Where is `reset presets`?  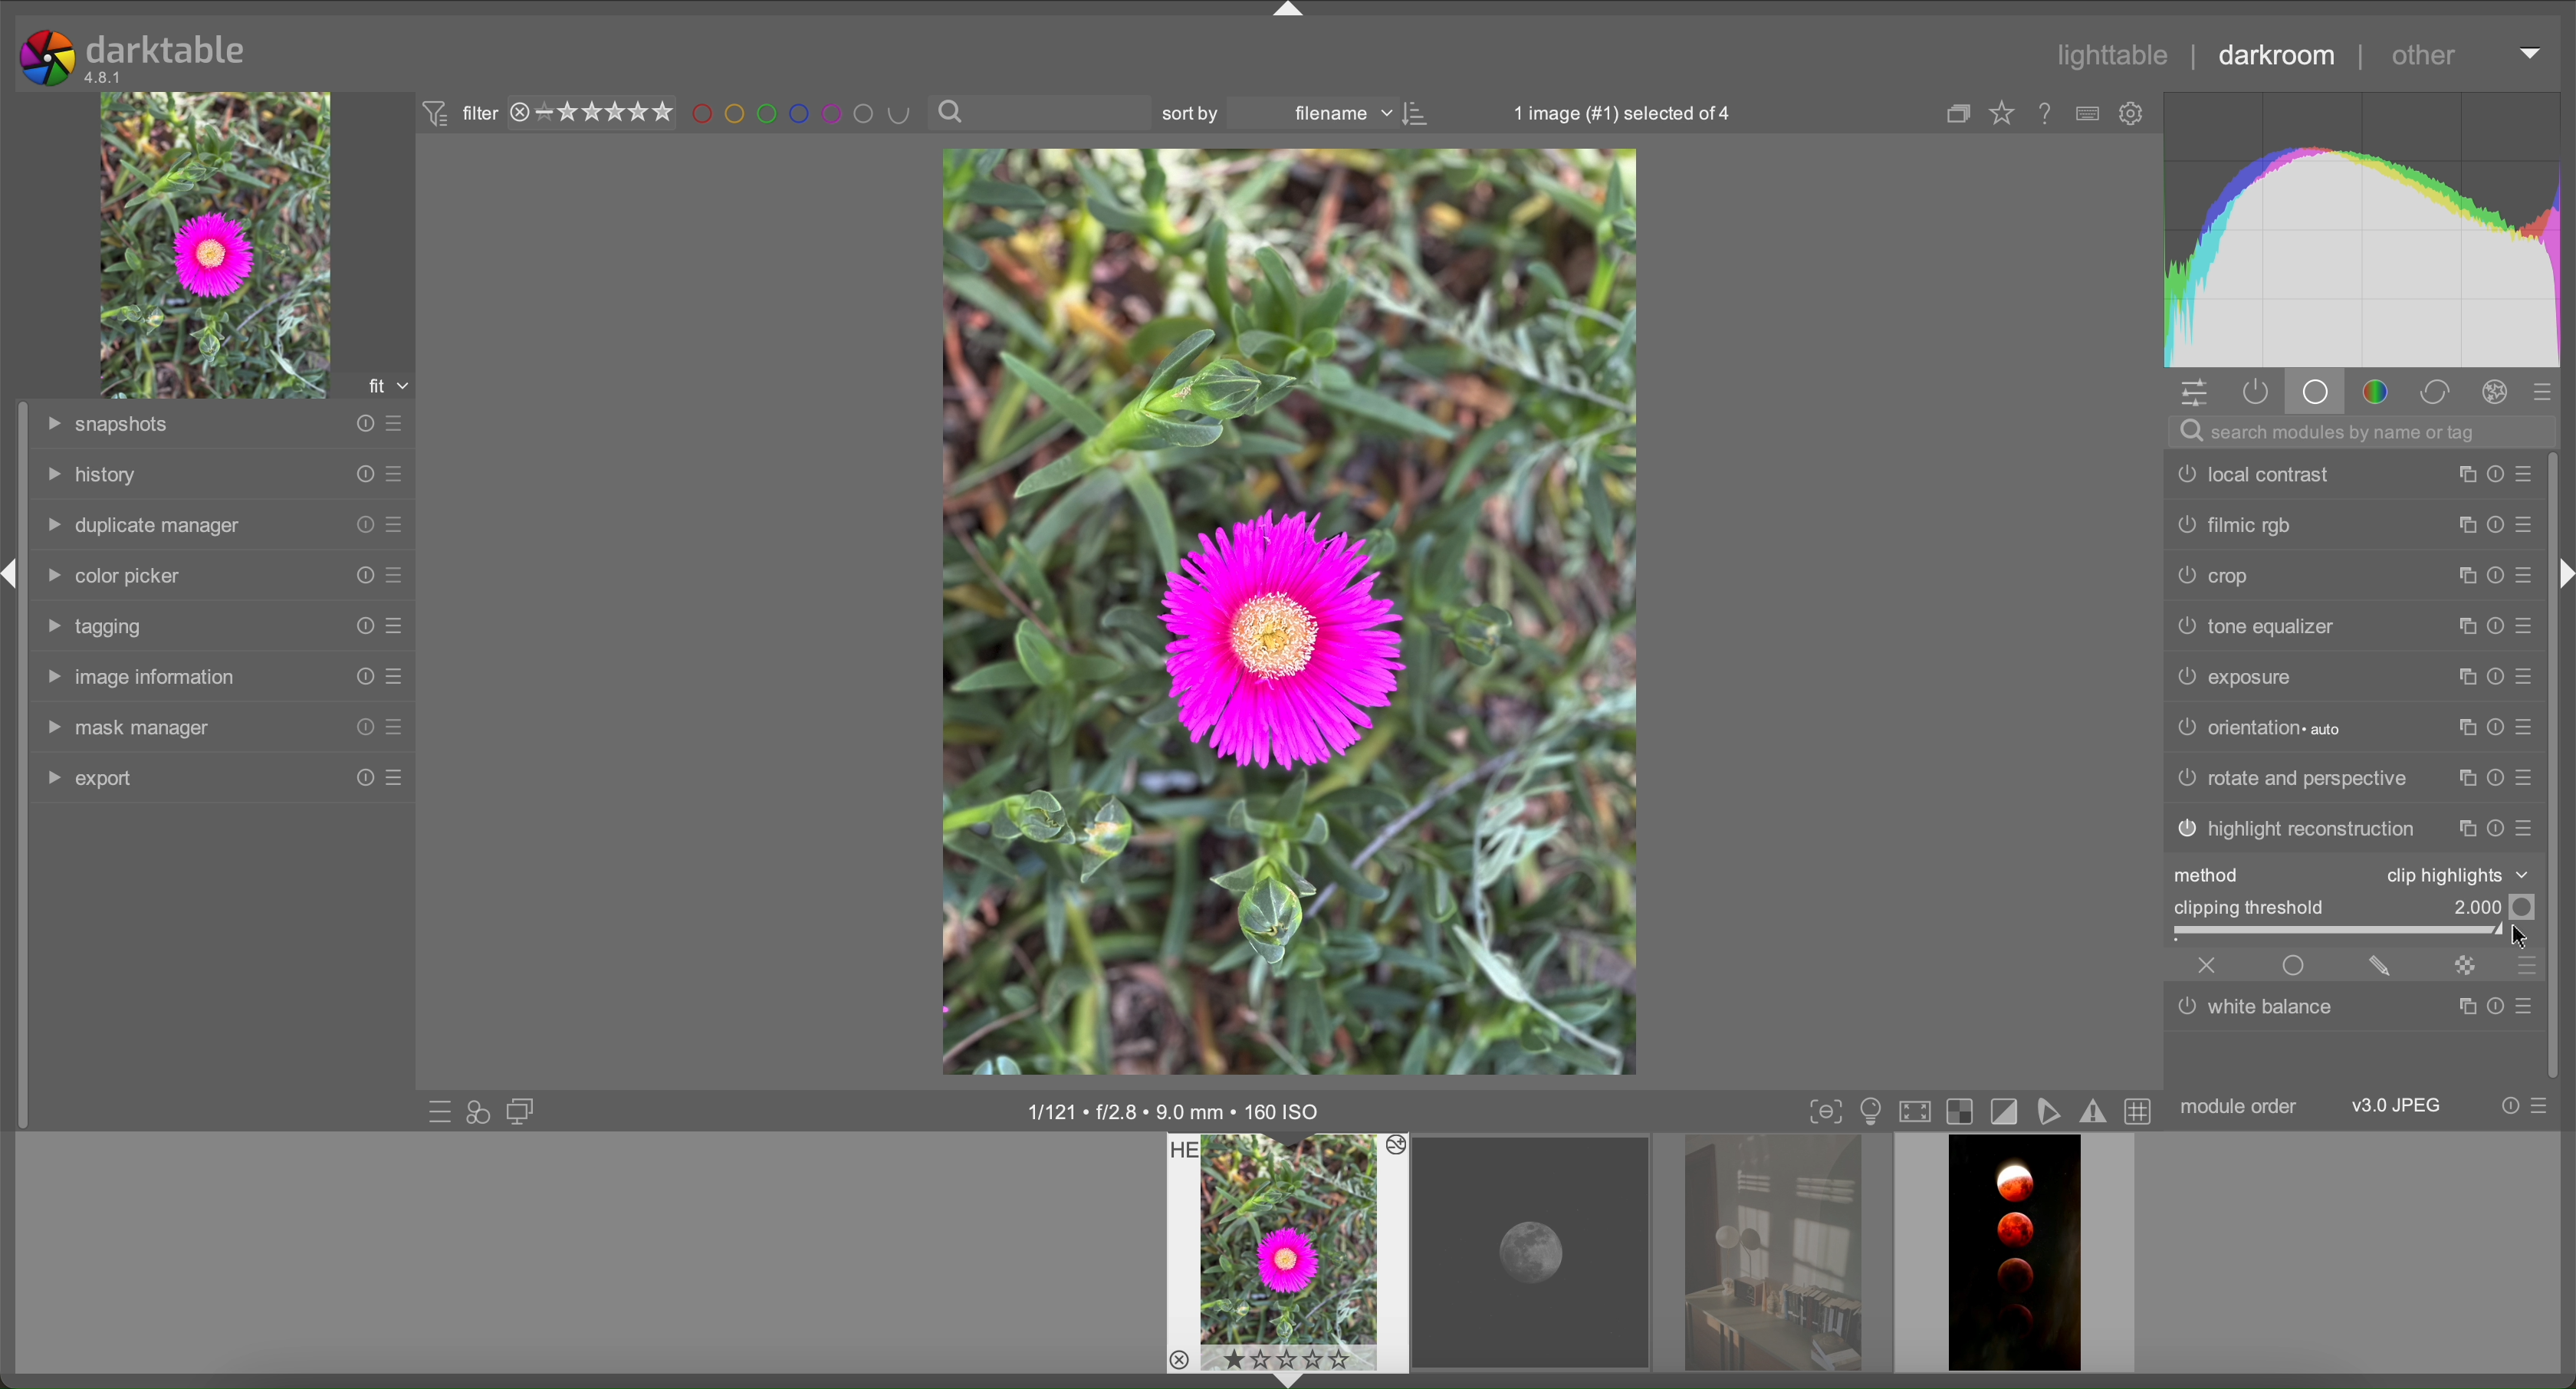
reset presets is located at coordinates (2494, 729).